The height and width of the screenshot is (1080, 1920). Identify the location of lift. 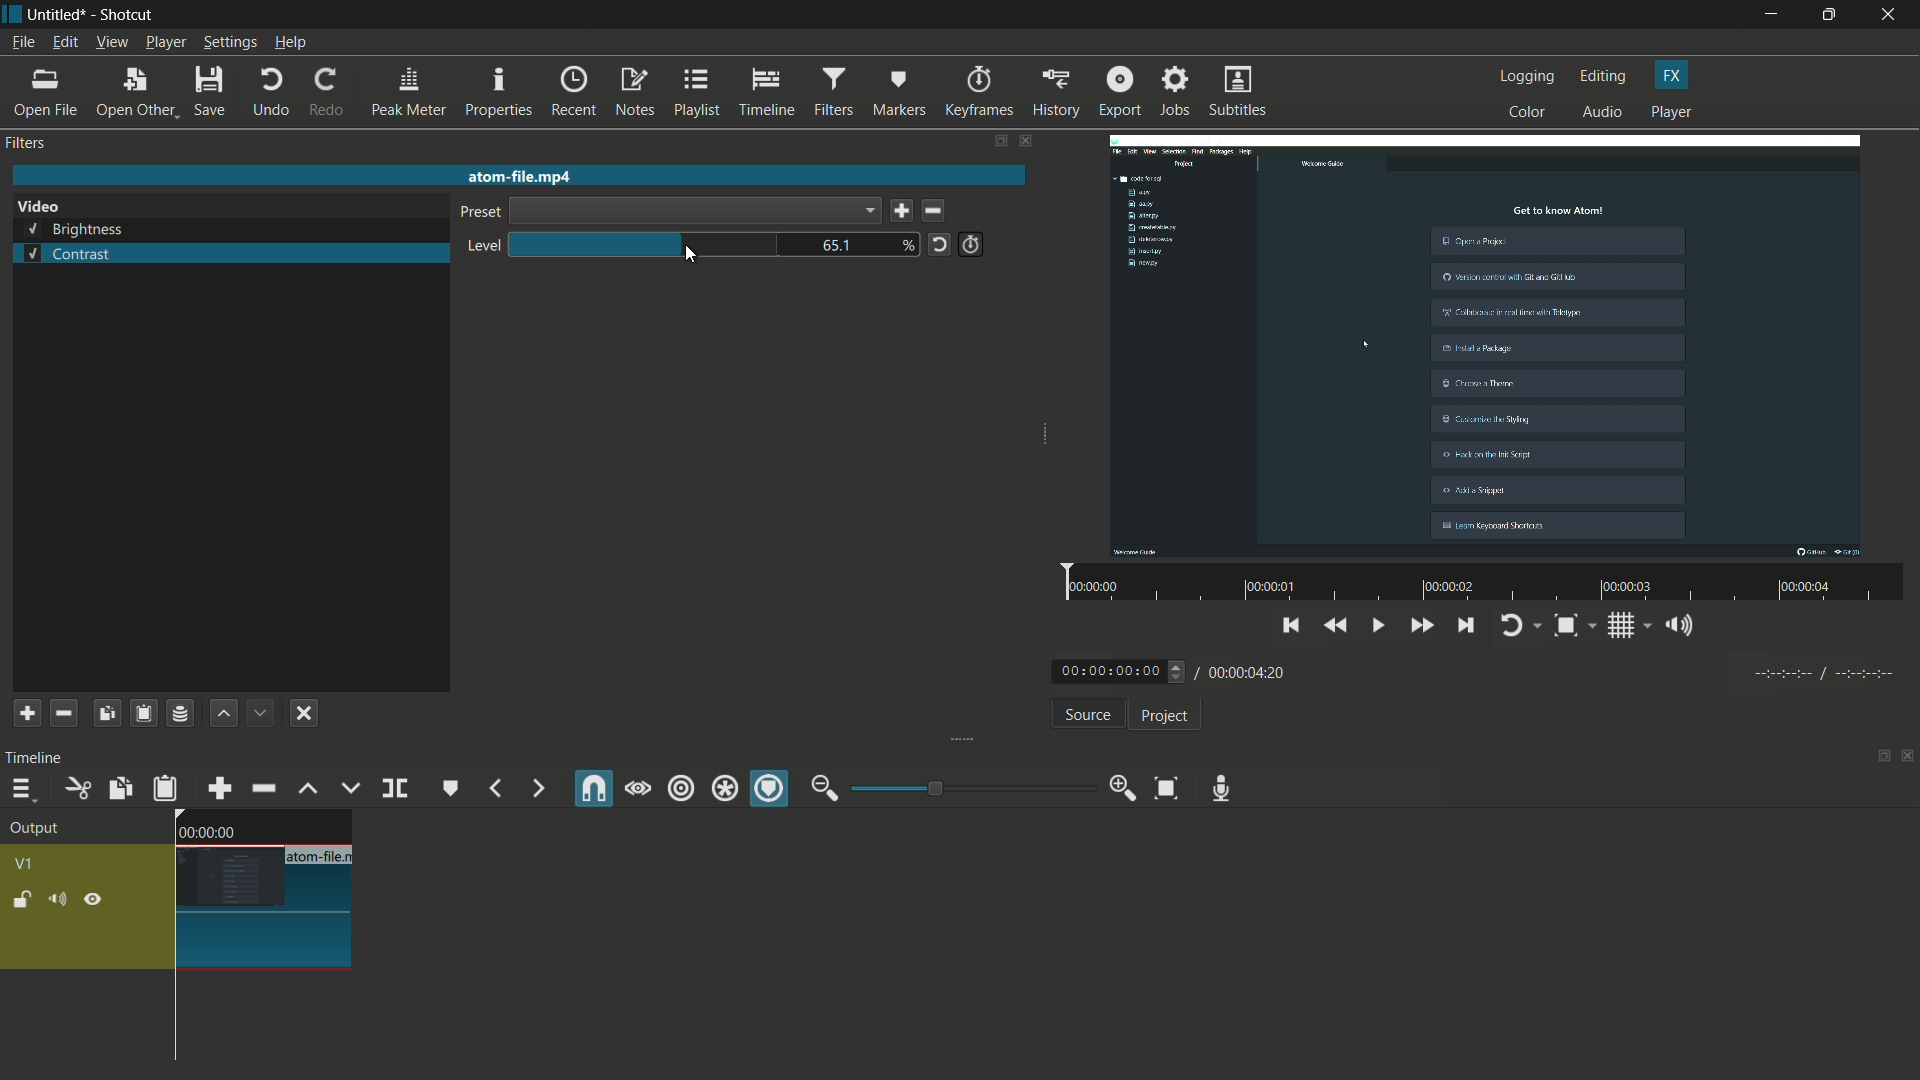
(307, 788).